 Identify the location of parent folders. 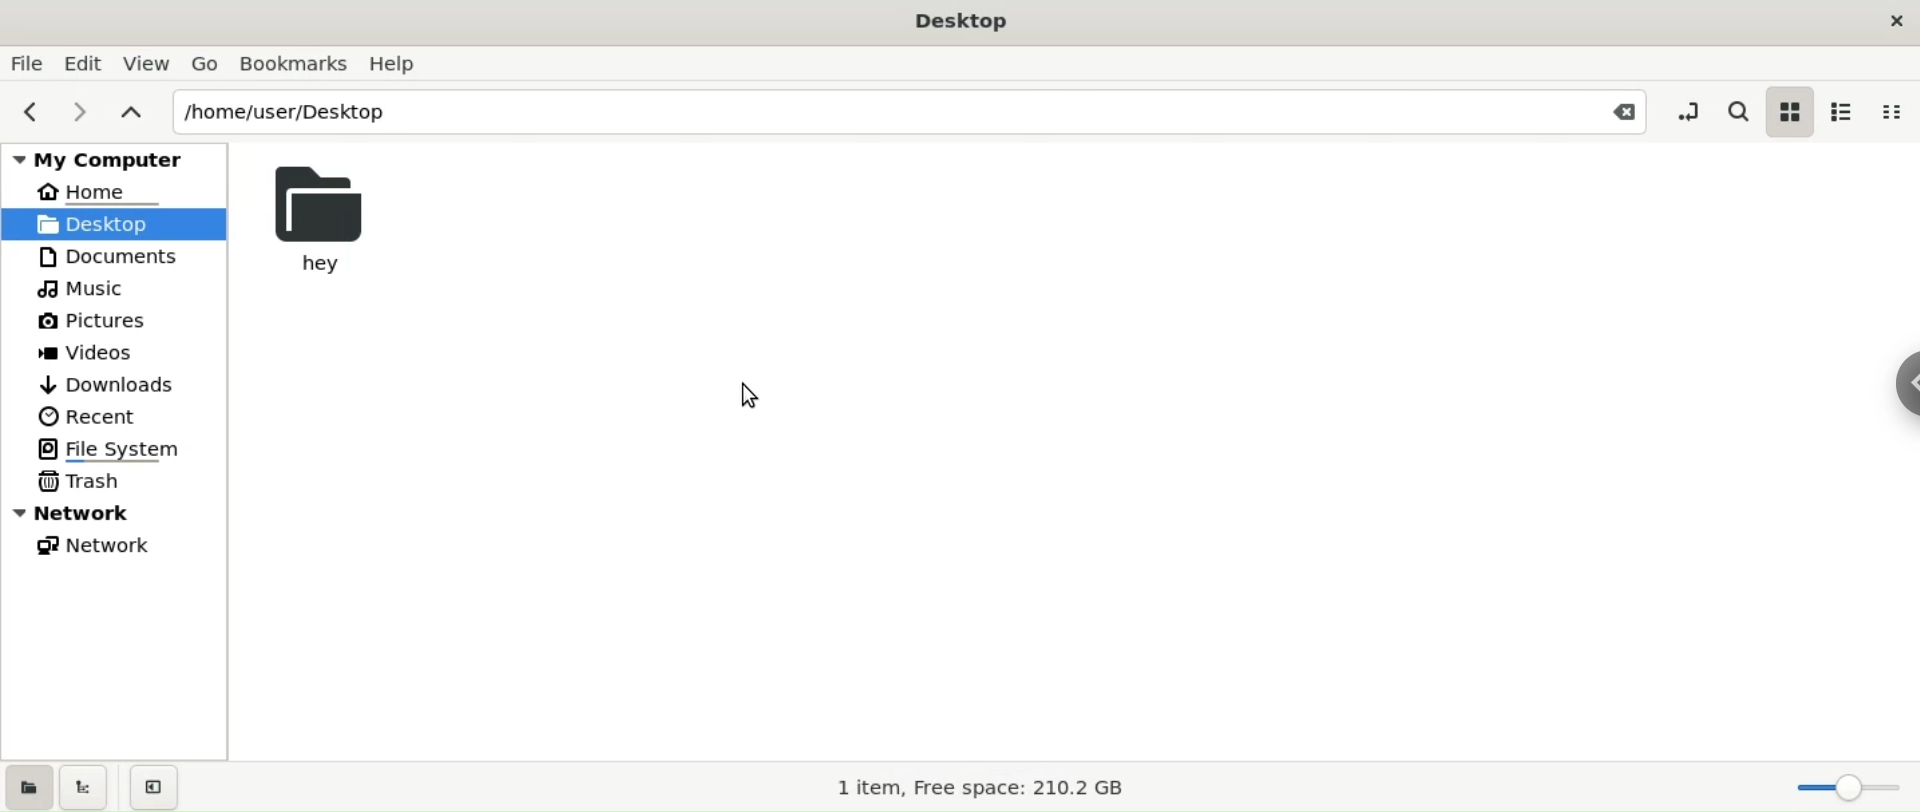
(132, 109).